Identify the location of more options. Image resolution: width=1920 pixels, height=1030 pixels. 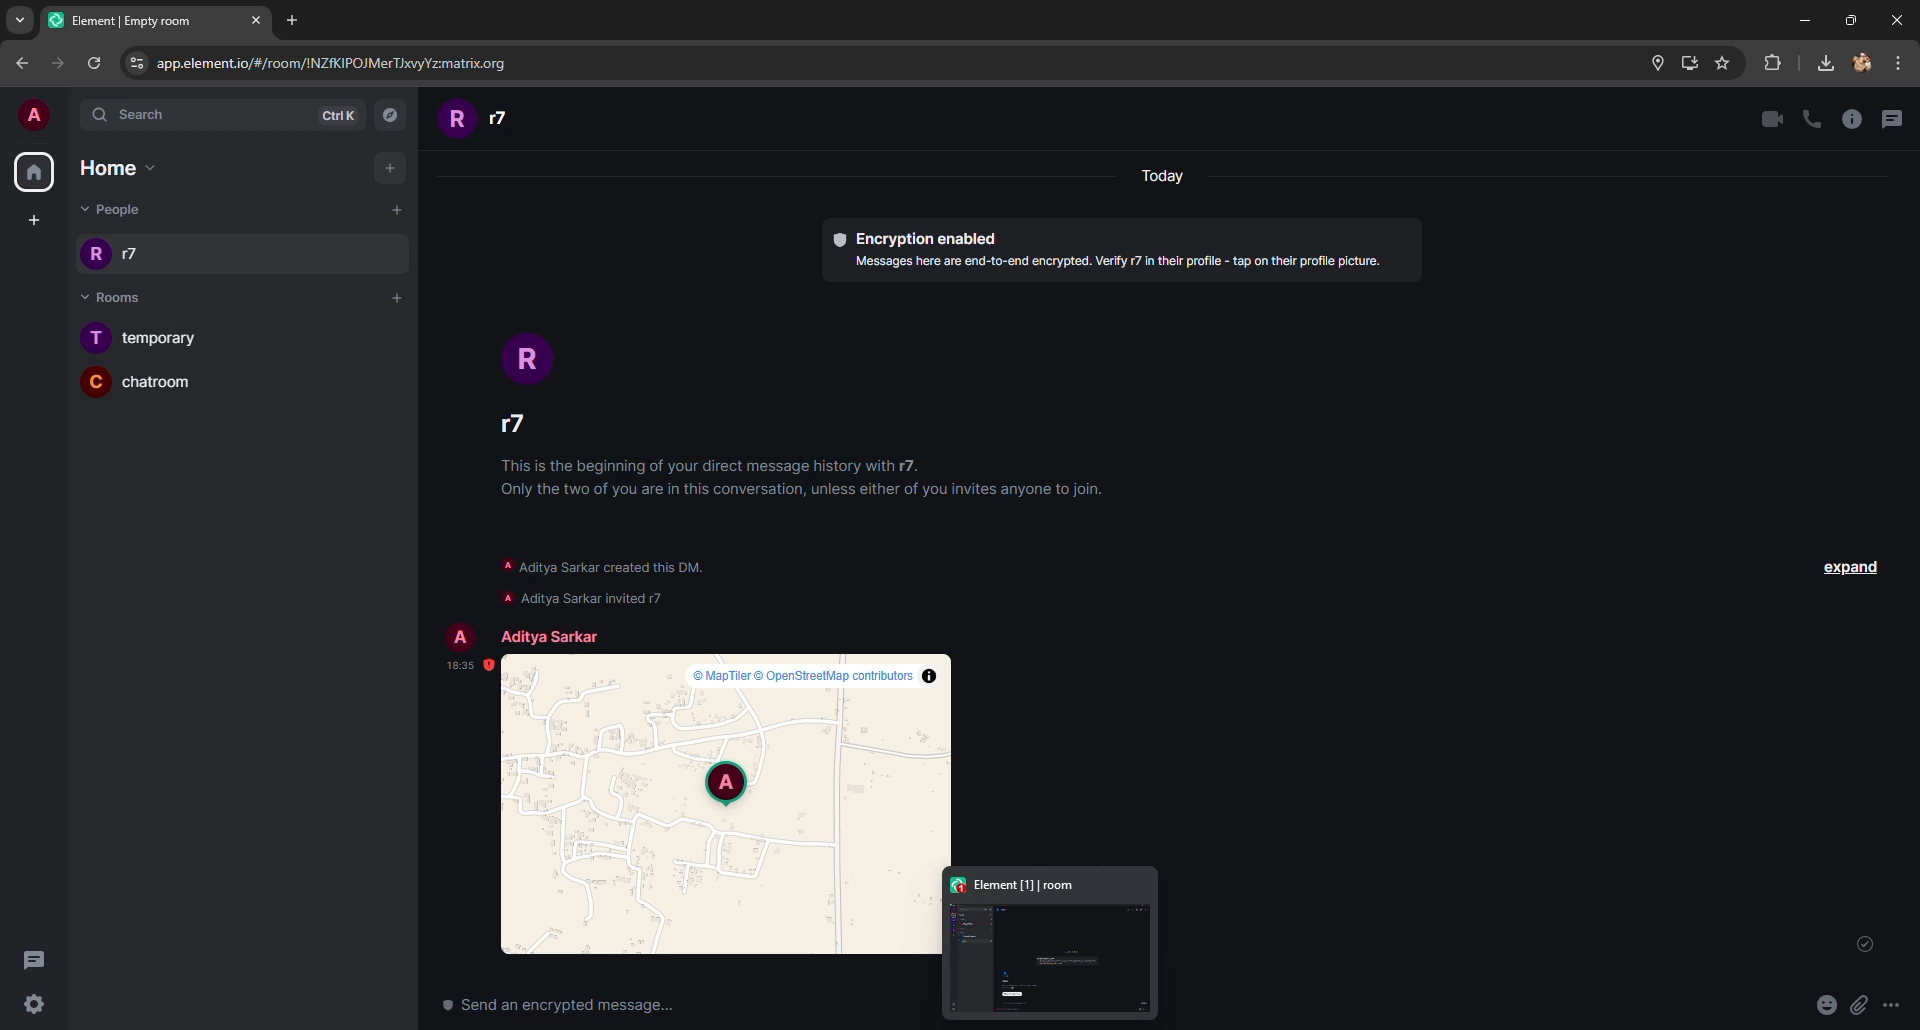
(1899, 67).